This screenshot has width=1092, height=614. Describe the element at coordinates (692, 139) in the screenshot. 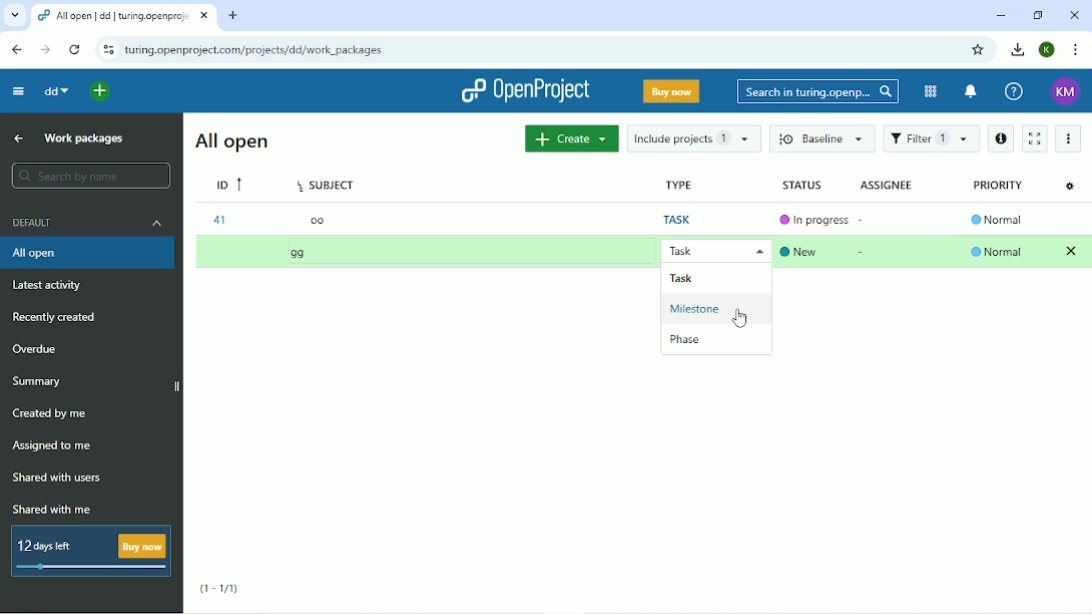

I see `Include projects 1` at that location.